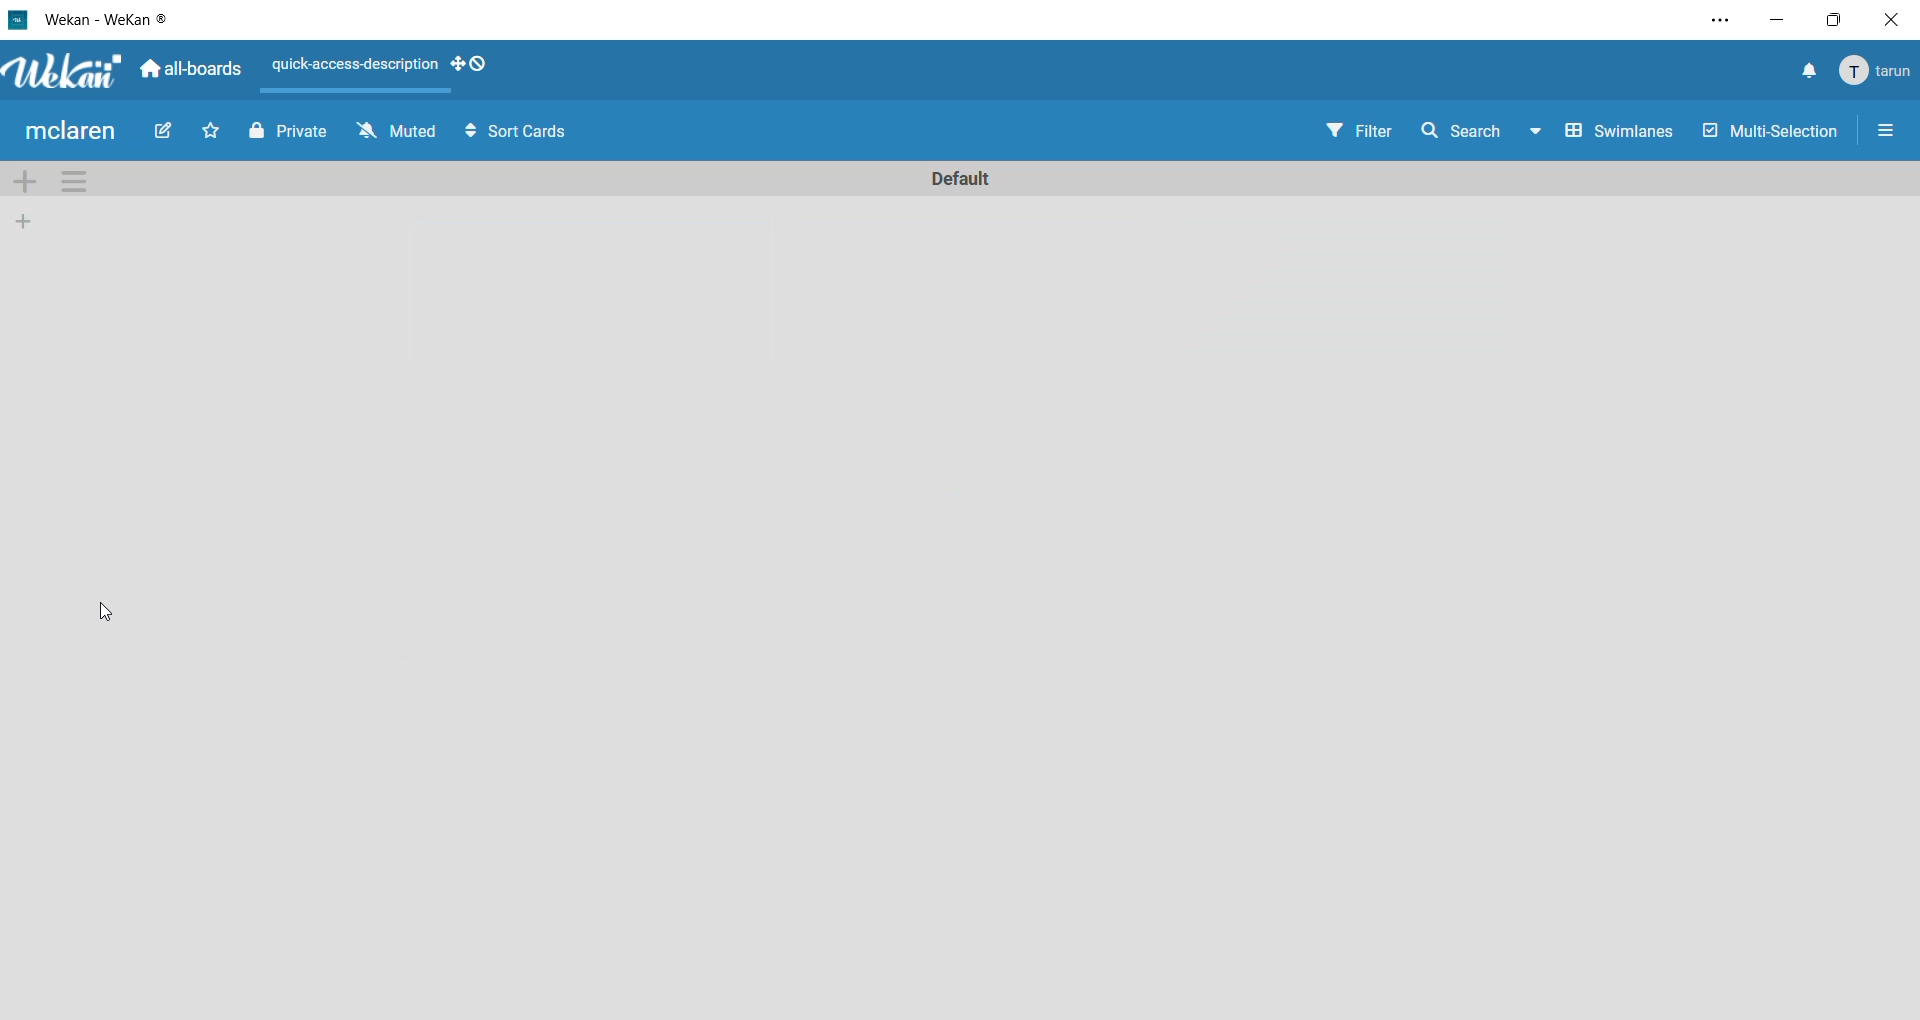 This screenshot has height=1020, width=1920. What do you see at coordinates (1892, 21) in the screenshot?
I see `close` at bounding box center [1892, 21].